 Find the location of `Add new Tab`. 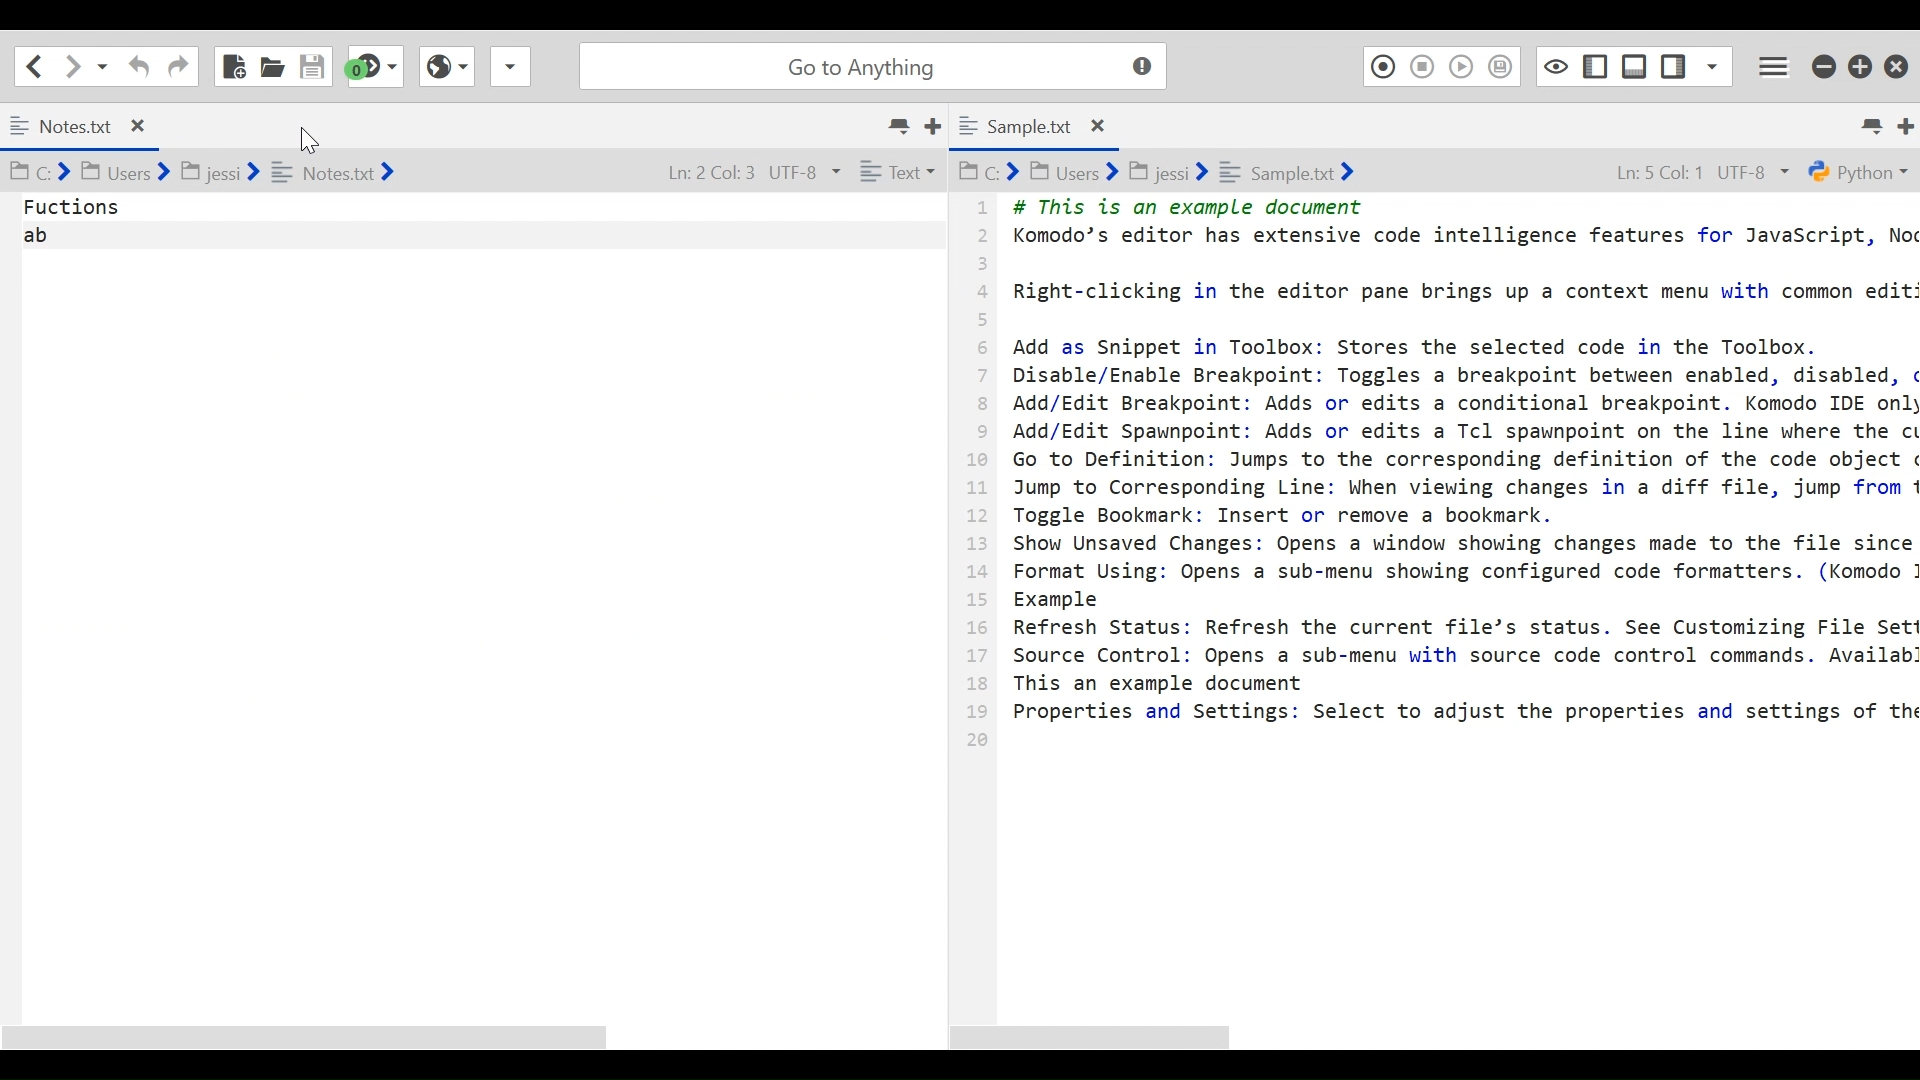

Add new Tab is located at coordinates (1908, 123).